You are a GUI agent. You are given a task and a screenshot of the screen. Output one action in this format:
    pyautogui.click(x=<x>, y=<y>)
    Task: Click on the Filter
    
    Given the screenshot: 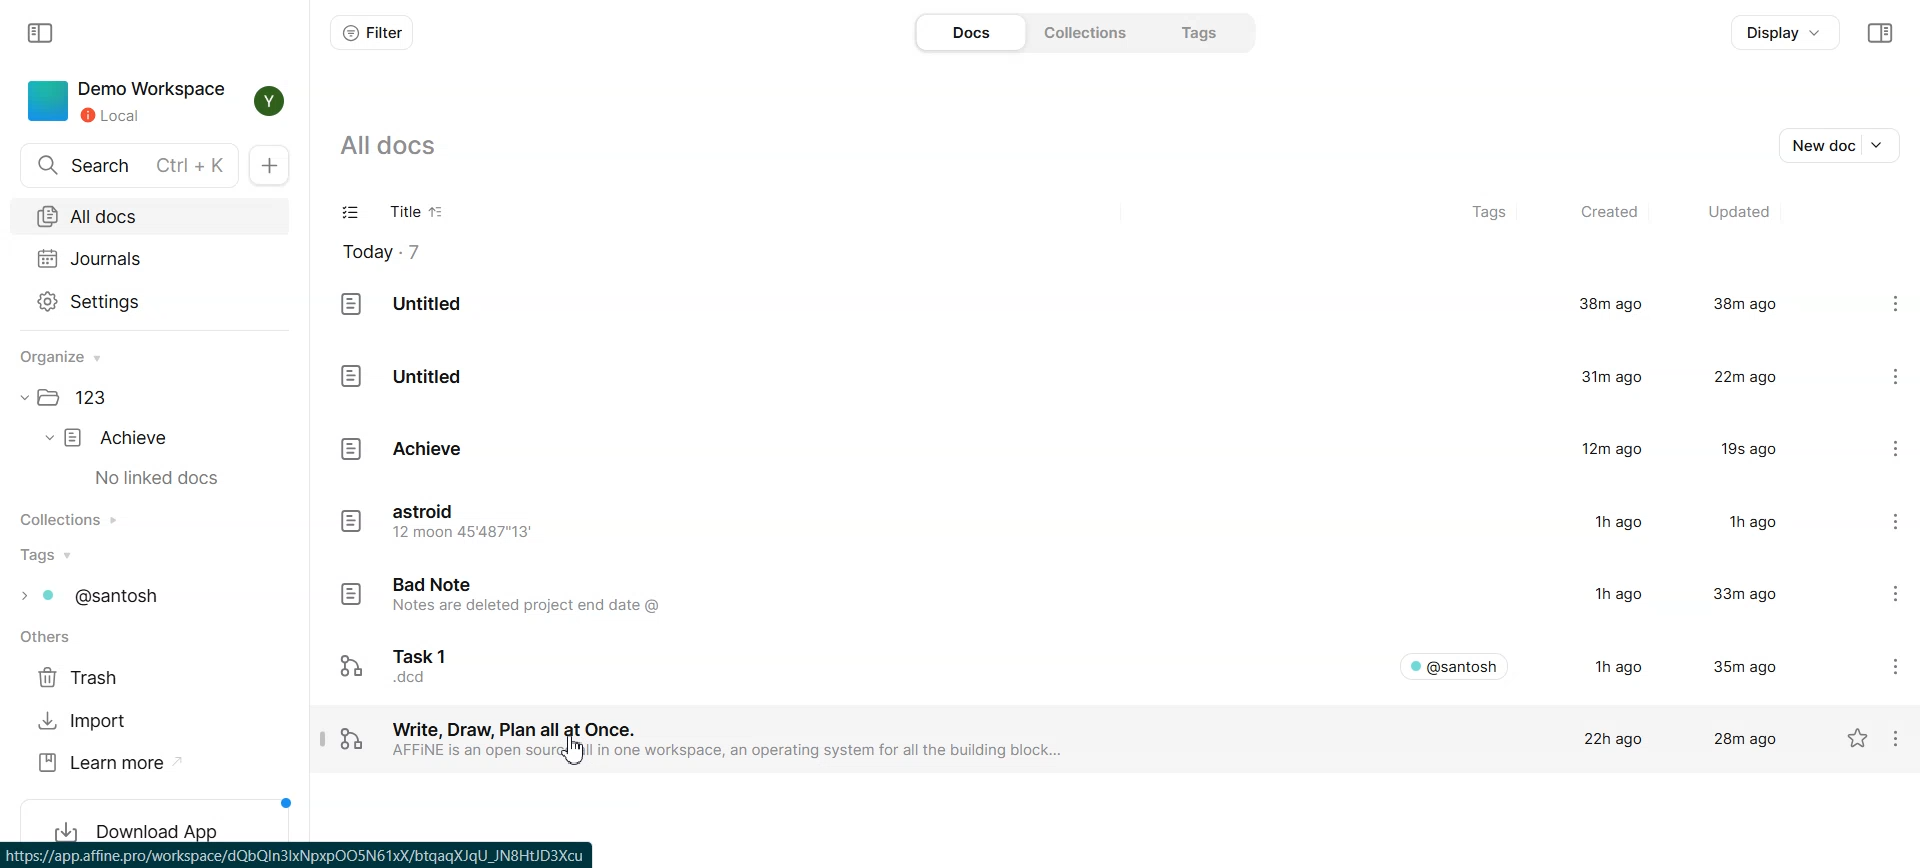 What is the action you would take?
    pyautogui.click(x=371, y=32)
    